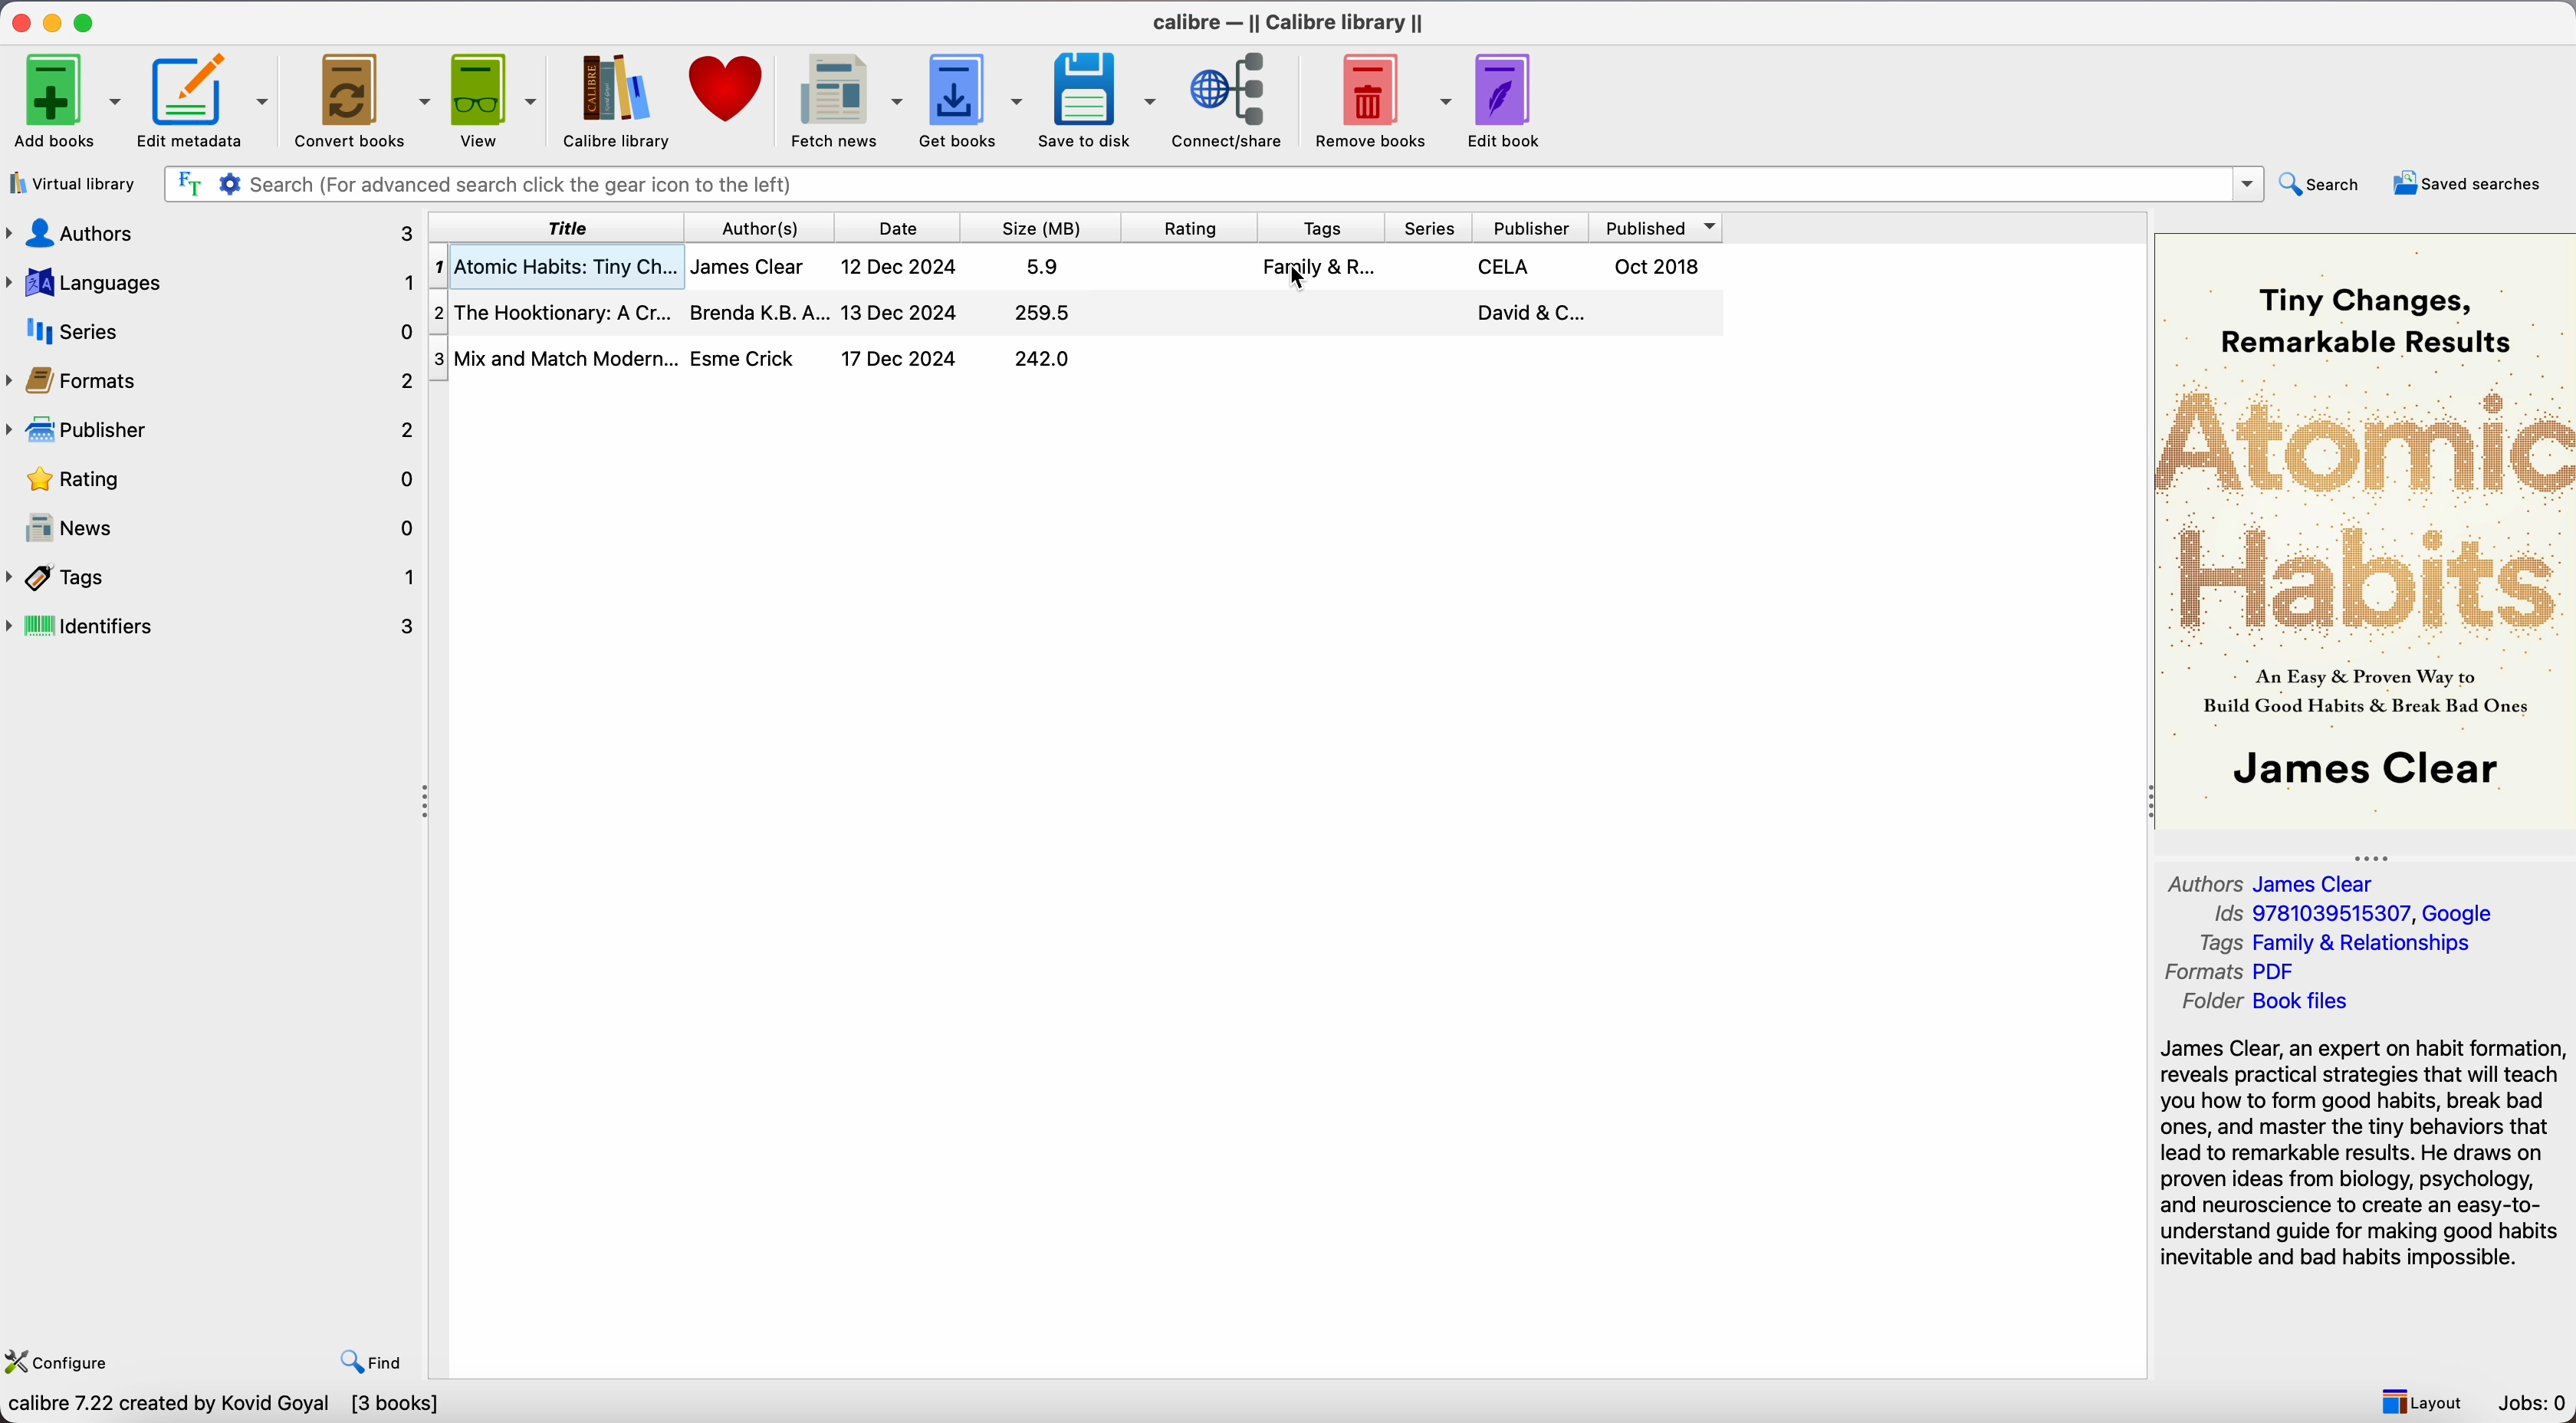 This screenshot has width=2576, height=1423. Describe the element at coordinates (1508, 265) in the screenshot. I see `CELA` at that location.